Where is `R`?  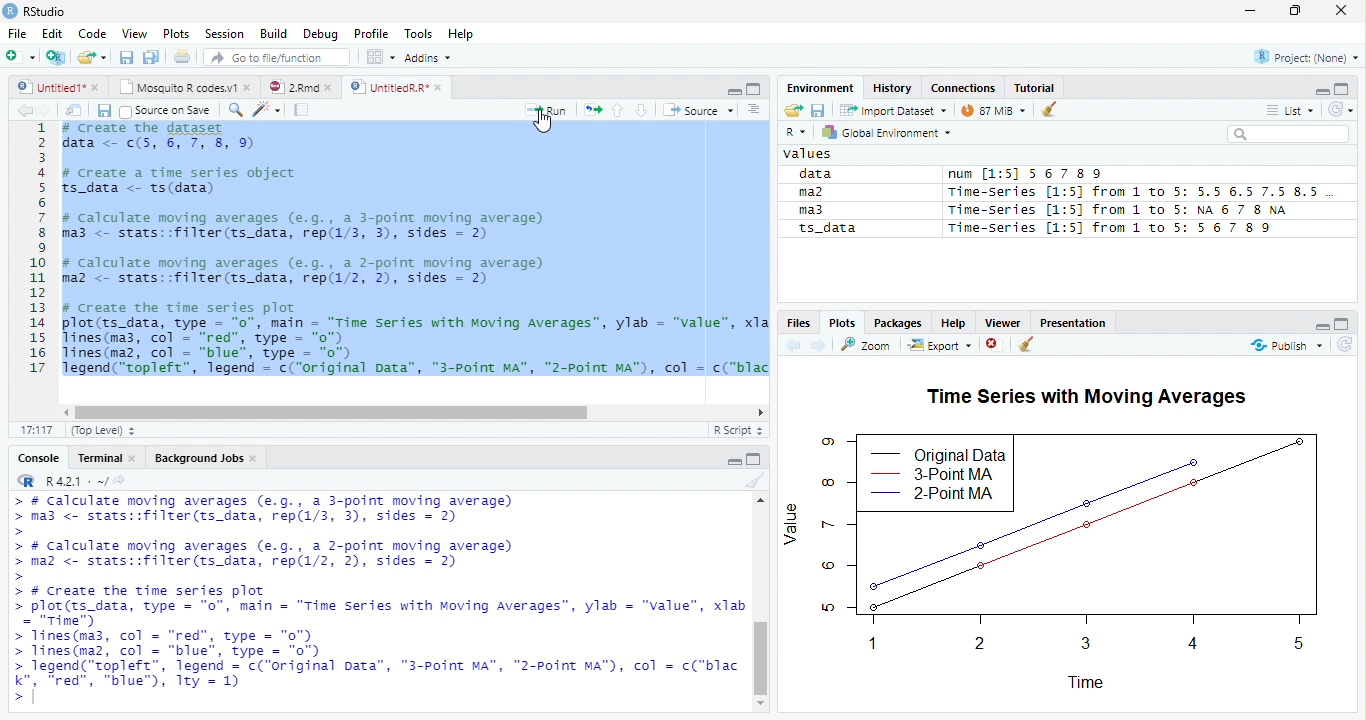
R is located at coordinates (24, 480).